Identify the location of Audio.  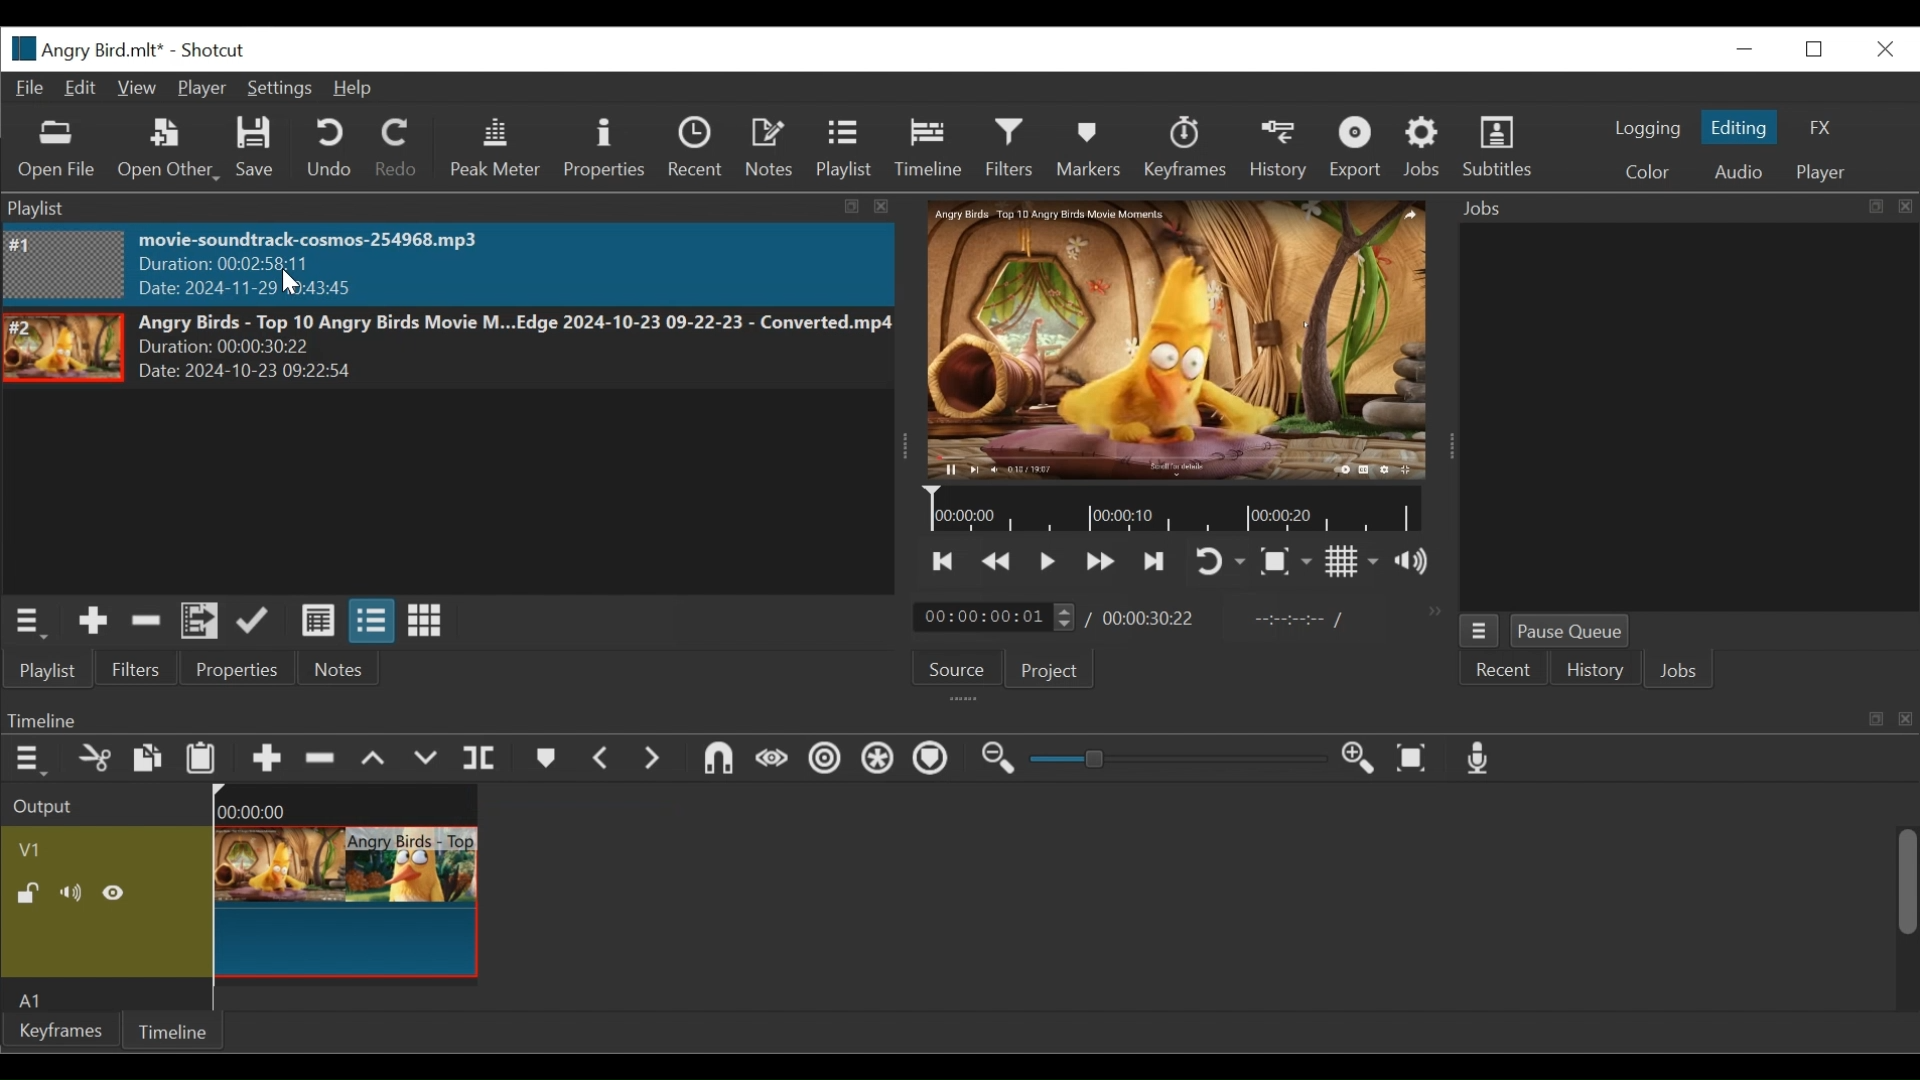
(1739, 171).